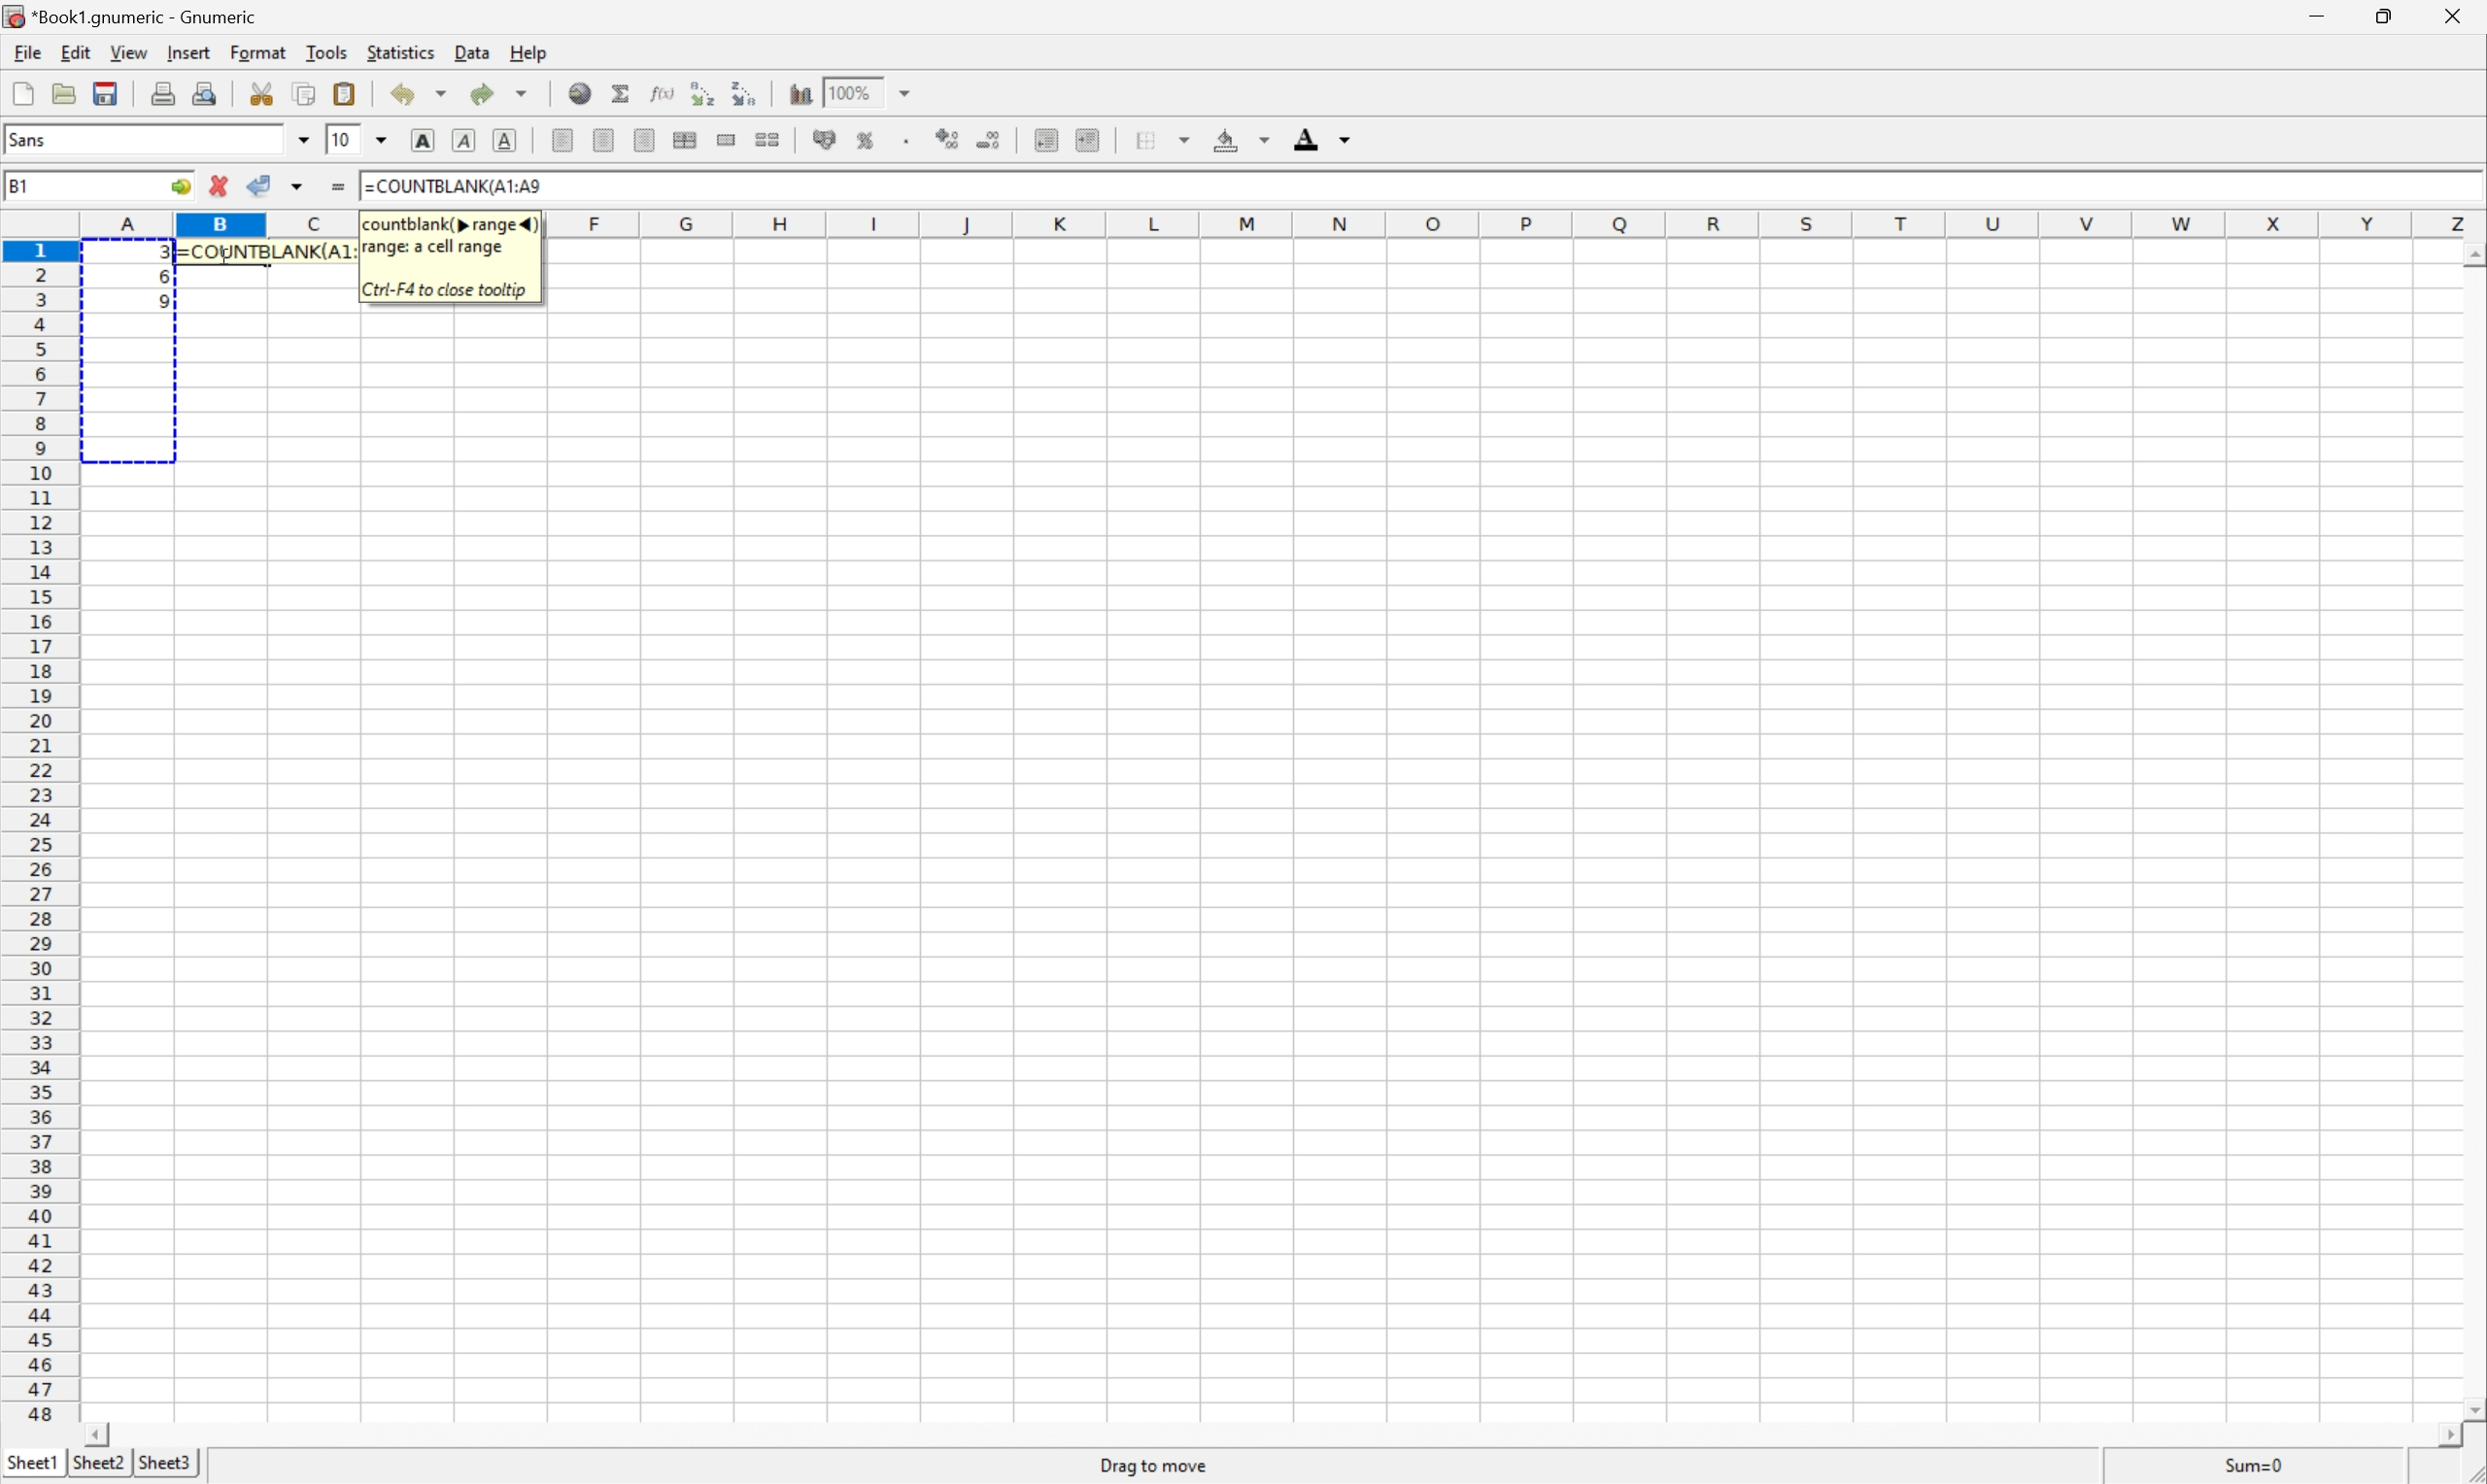 The image size is (2487, 1484). I want to click on Edit, so click(75, 51).